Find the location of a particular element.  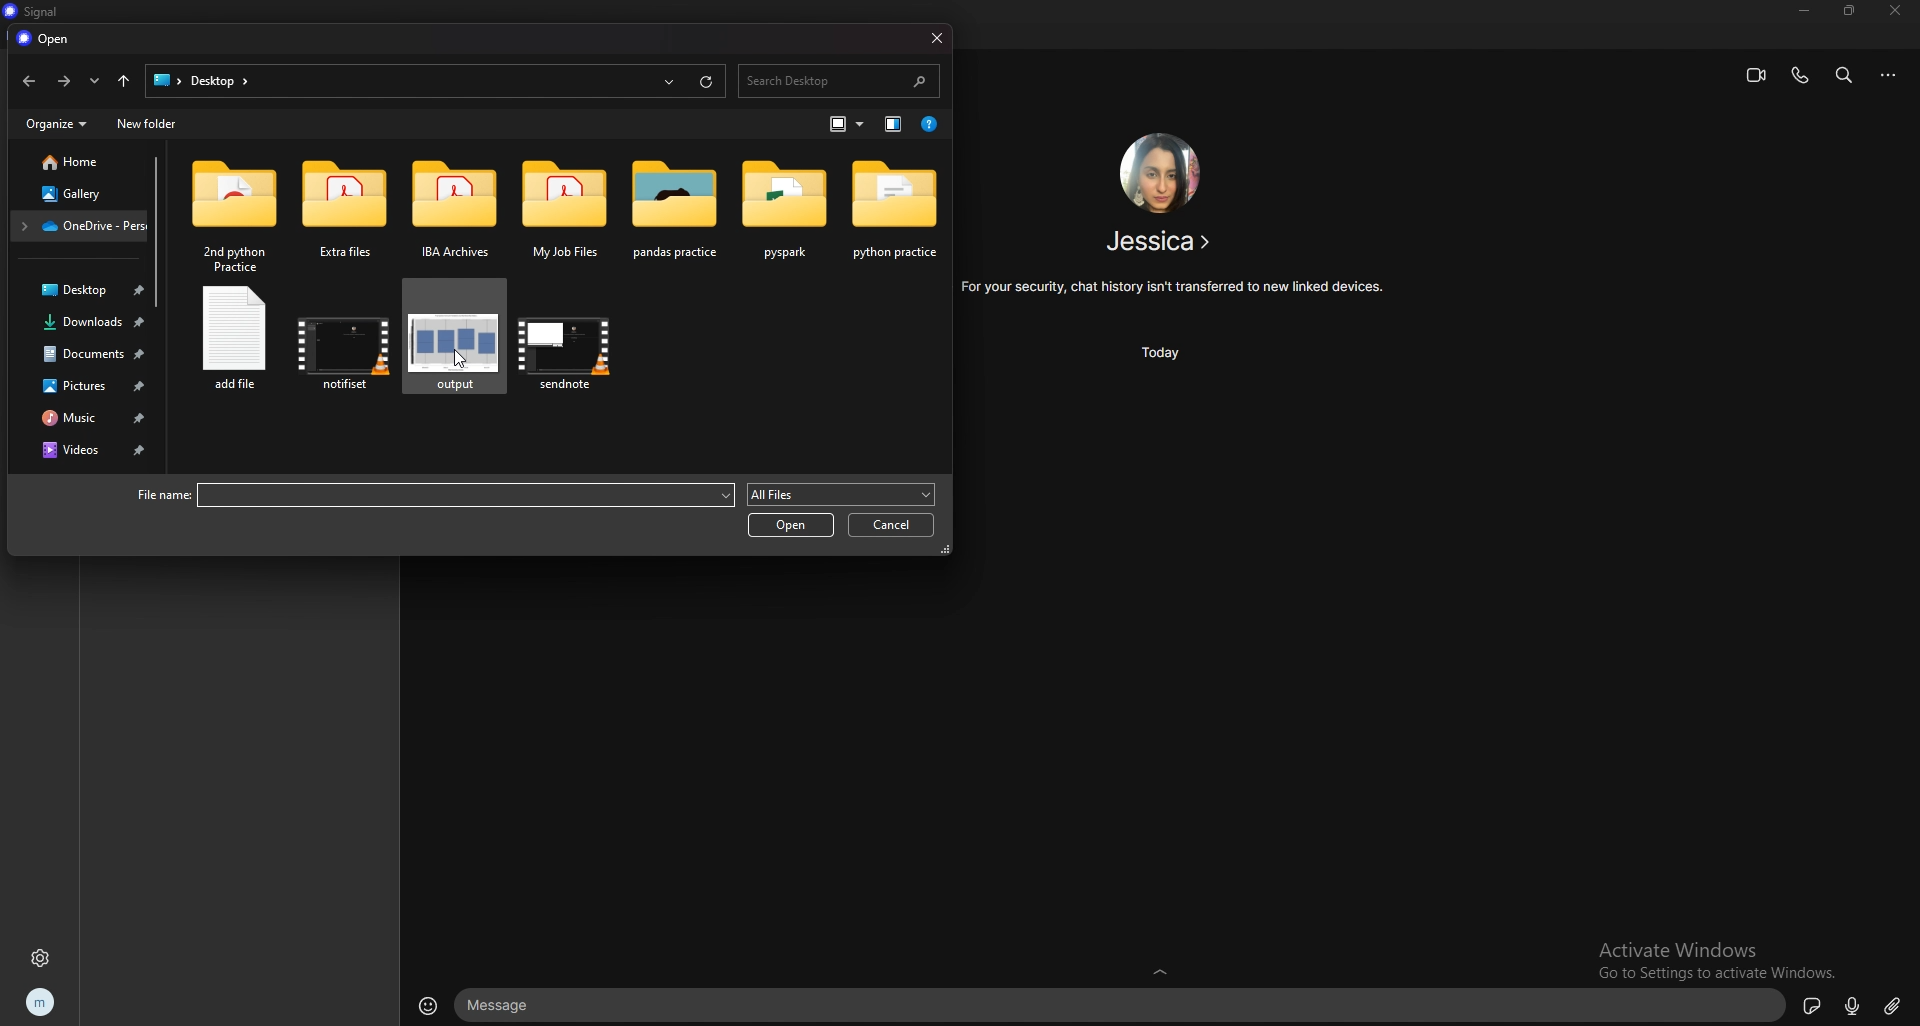

photo is located at coordinates (453, 350).